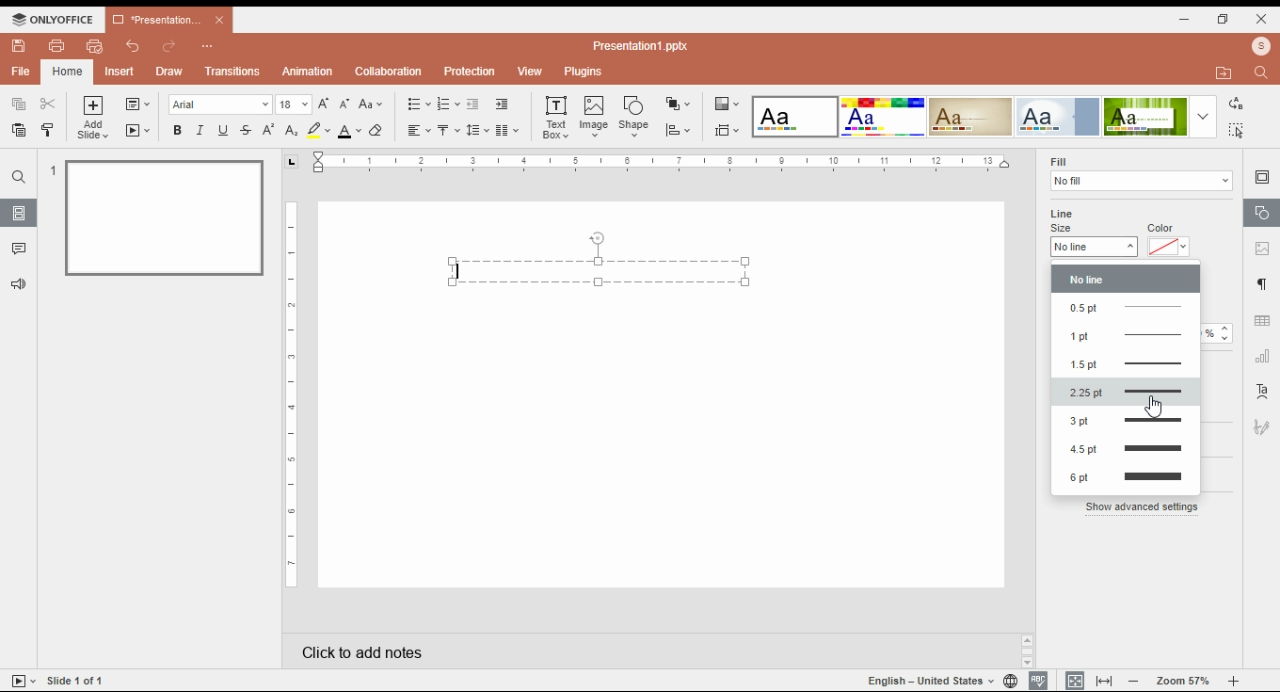 This screenshot has width=1280, height=692. What do you see at coordinates (55, 46) in the screenshot?
I see `print file` at bounding box center [55, 46].